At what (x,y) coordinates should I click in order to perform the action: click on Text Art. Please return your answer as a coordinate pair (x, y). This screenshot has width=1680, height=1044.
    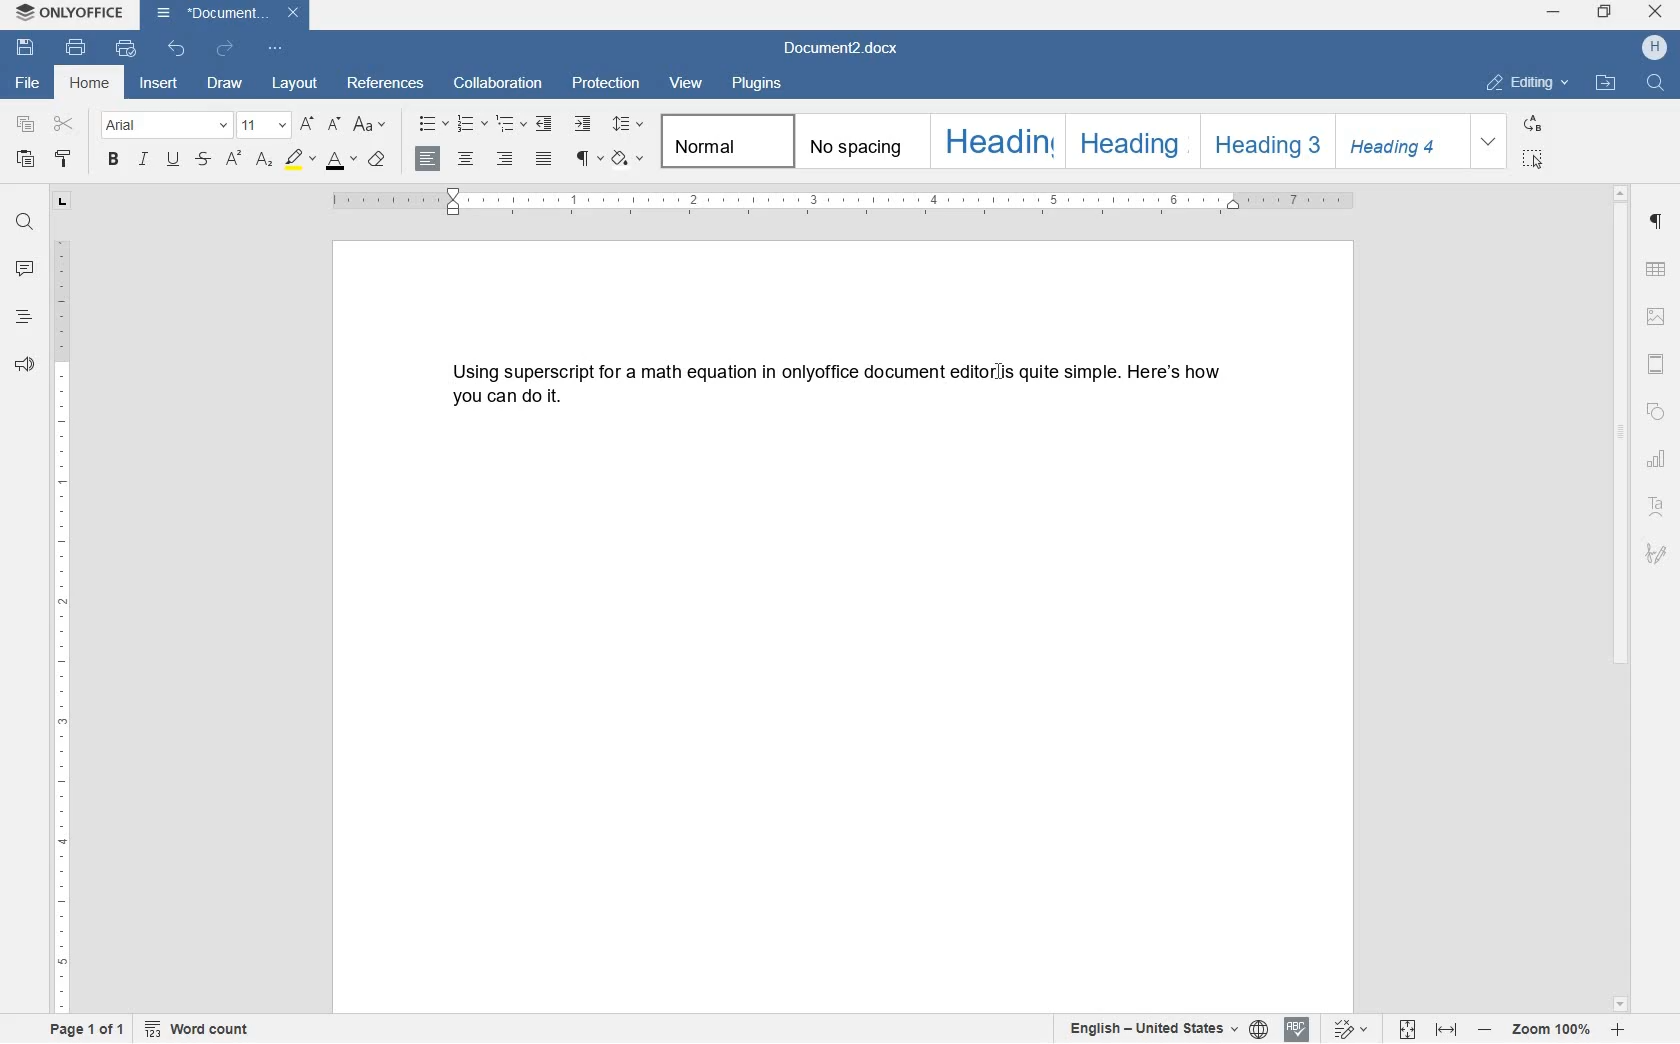
    Looking at the image, I should click on (1657, 507).